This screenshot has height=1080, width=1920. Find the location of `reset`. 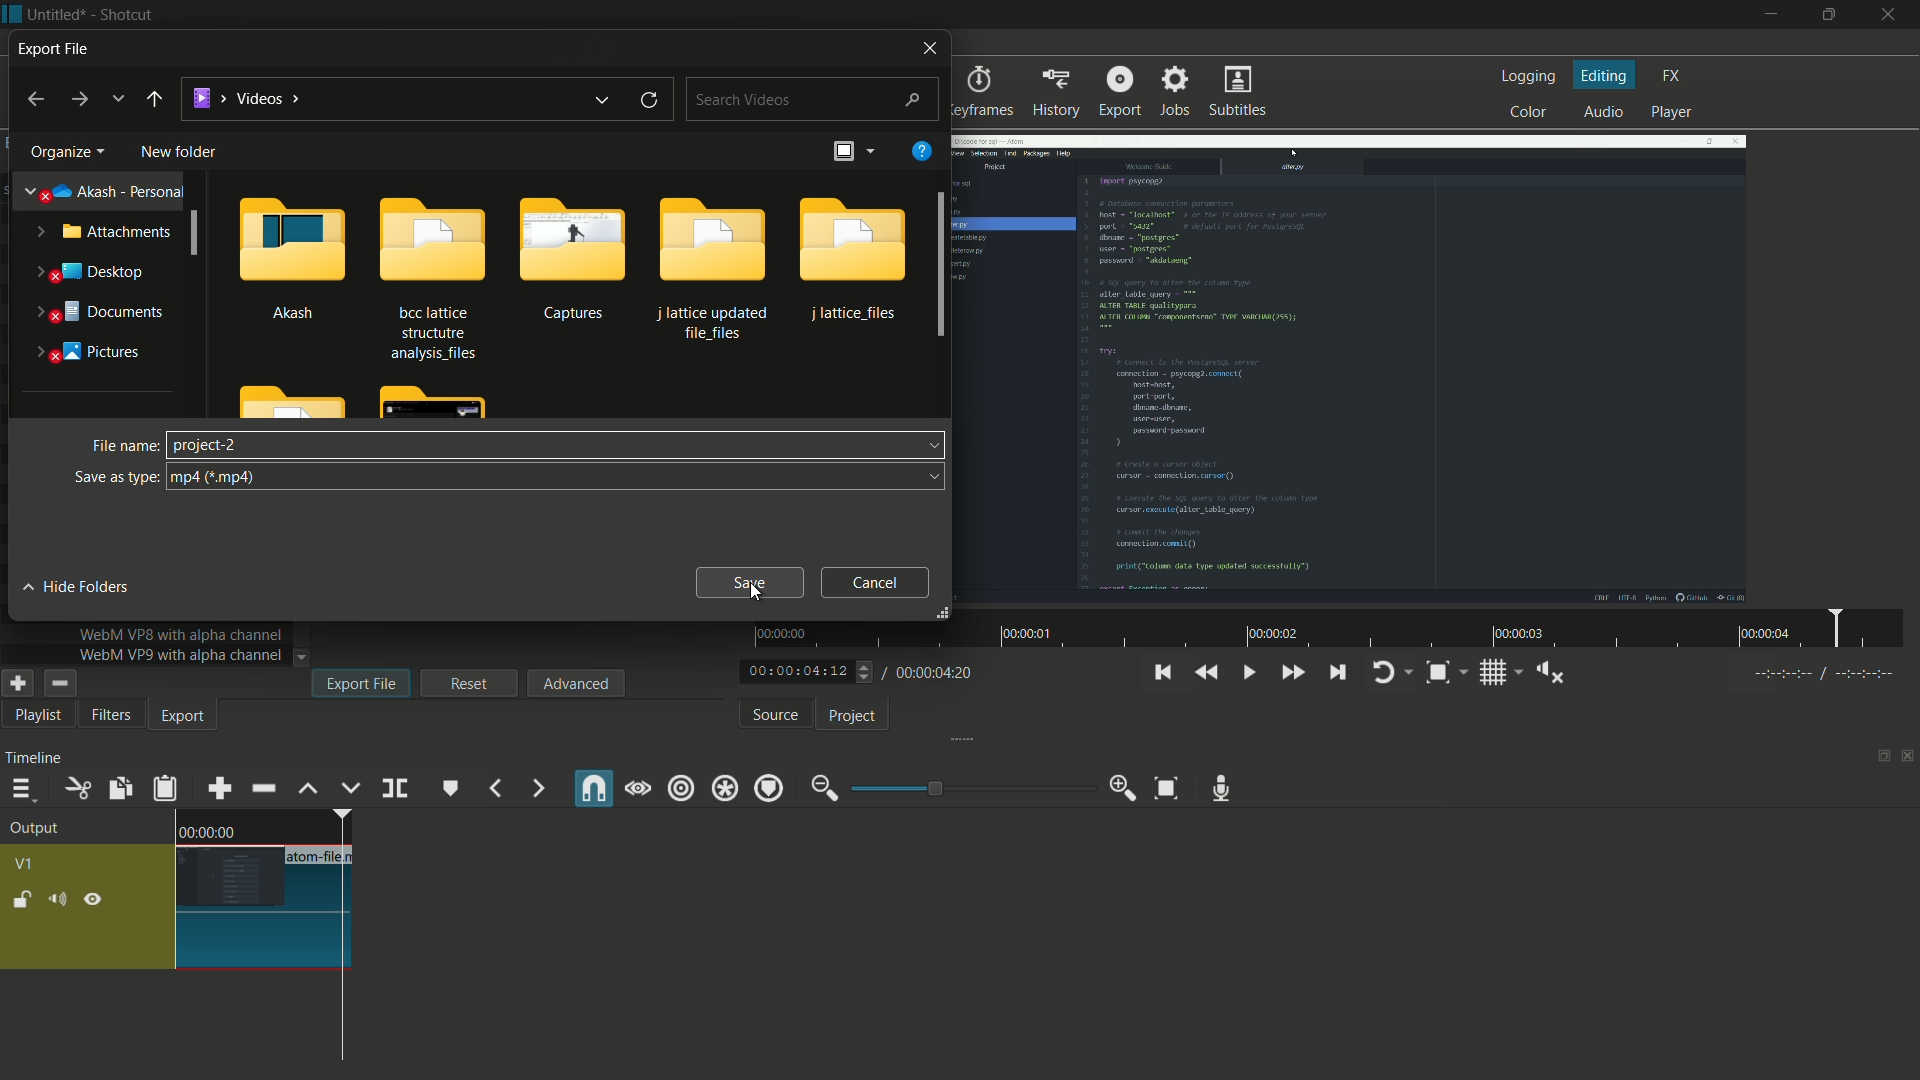

reset is located at coordinates (470, 682).